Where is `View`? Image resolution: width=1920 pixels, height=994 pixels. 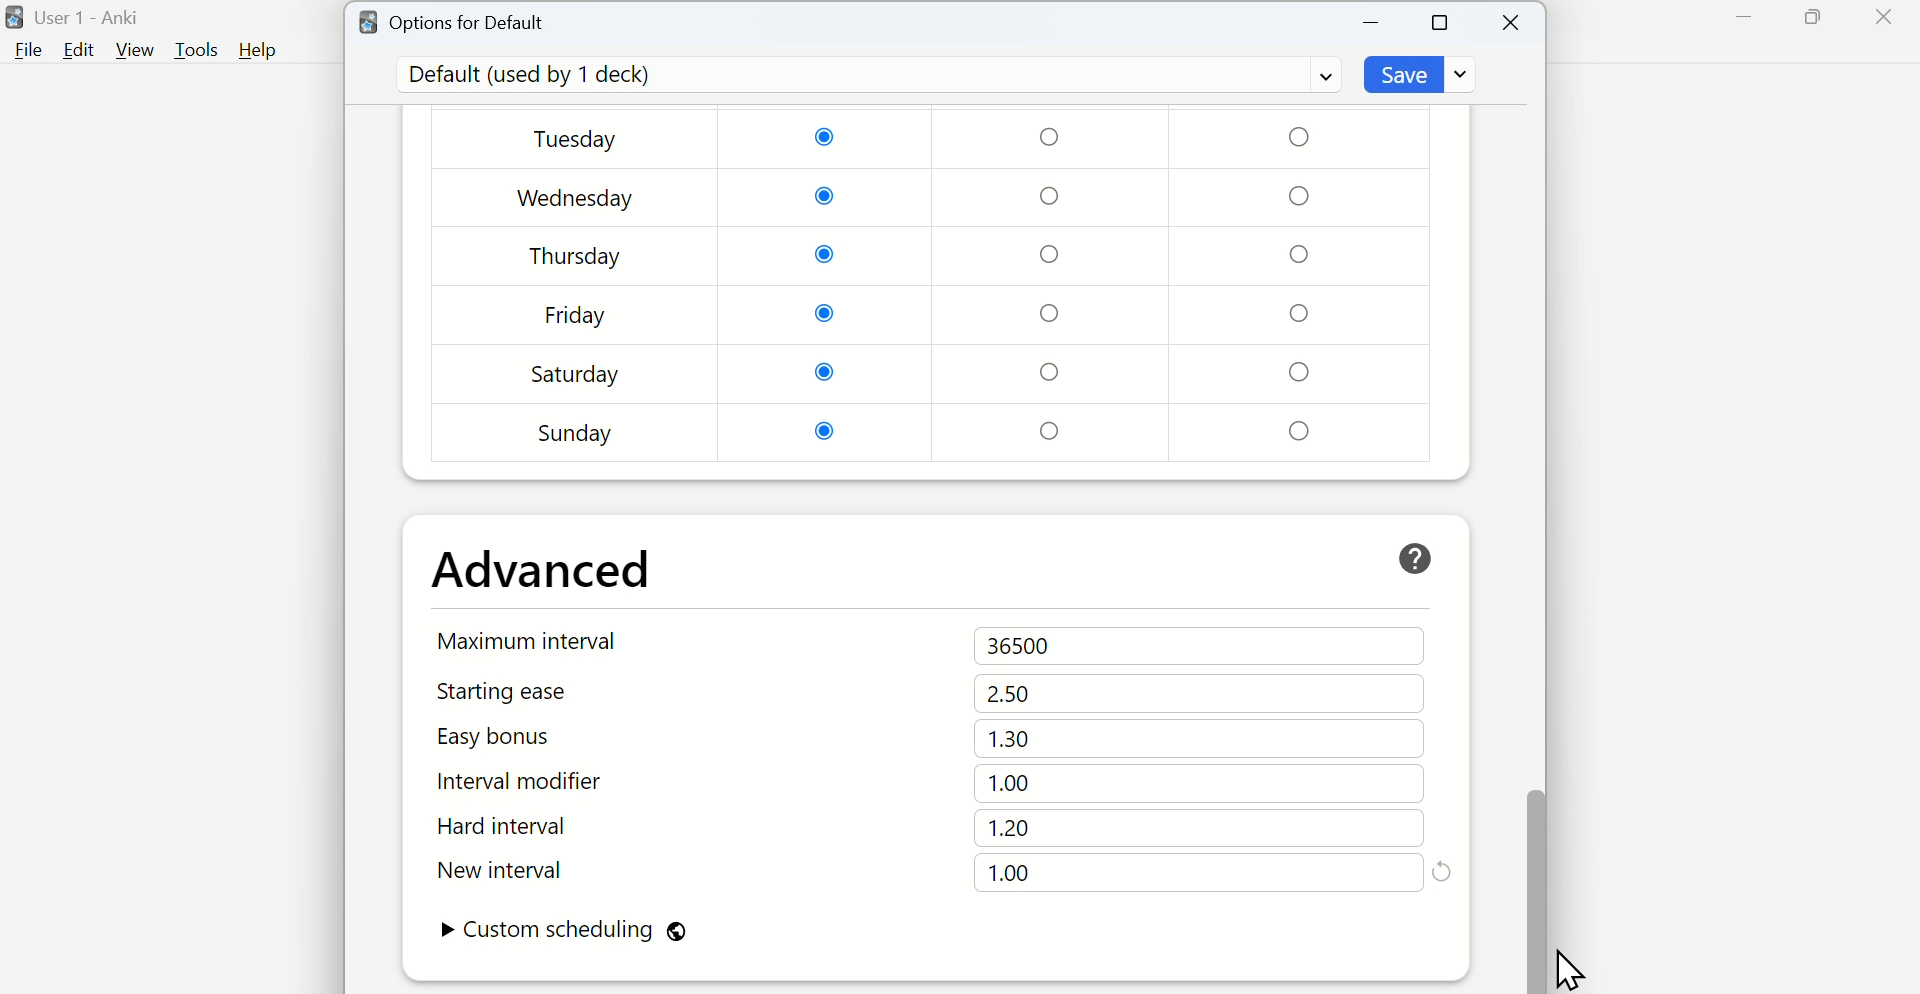 View is located at coordinates (135, 50).